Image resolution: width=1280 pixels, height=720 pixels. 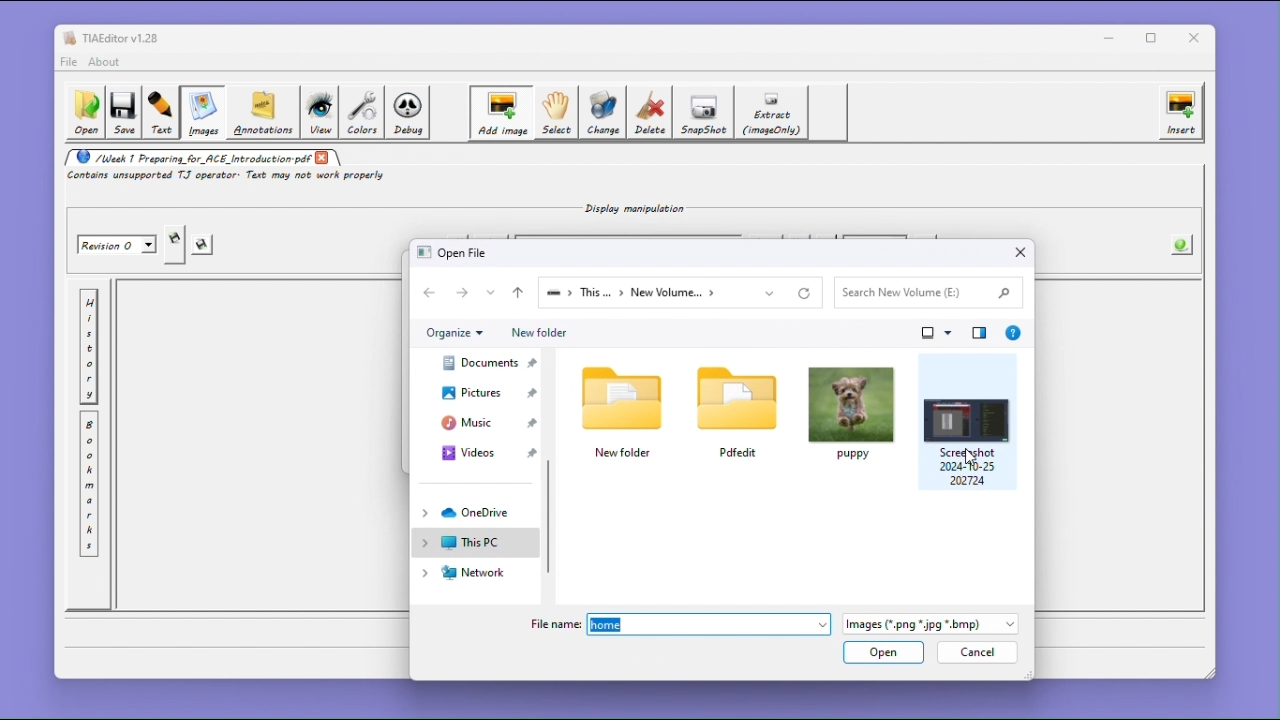 What do you see at coordinates (555, 113) in the screenshot?
I see `Select ` at bounding box center [555, 113].